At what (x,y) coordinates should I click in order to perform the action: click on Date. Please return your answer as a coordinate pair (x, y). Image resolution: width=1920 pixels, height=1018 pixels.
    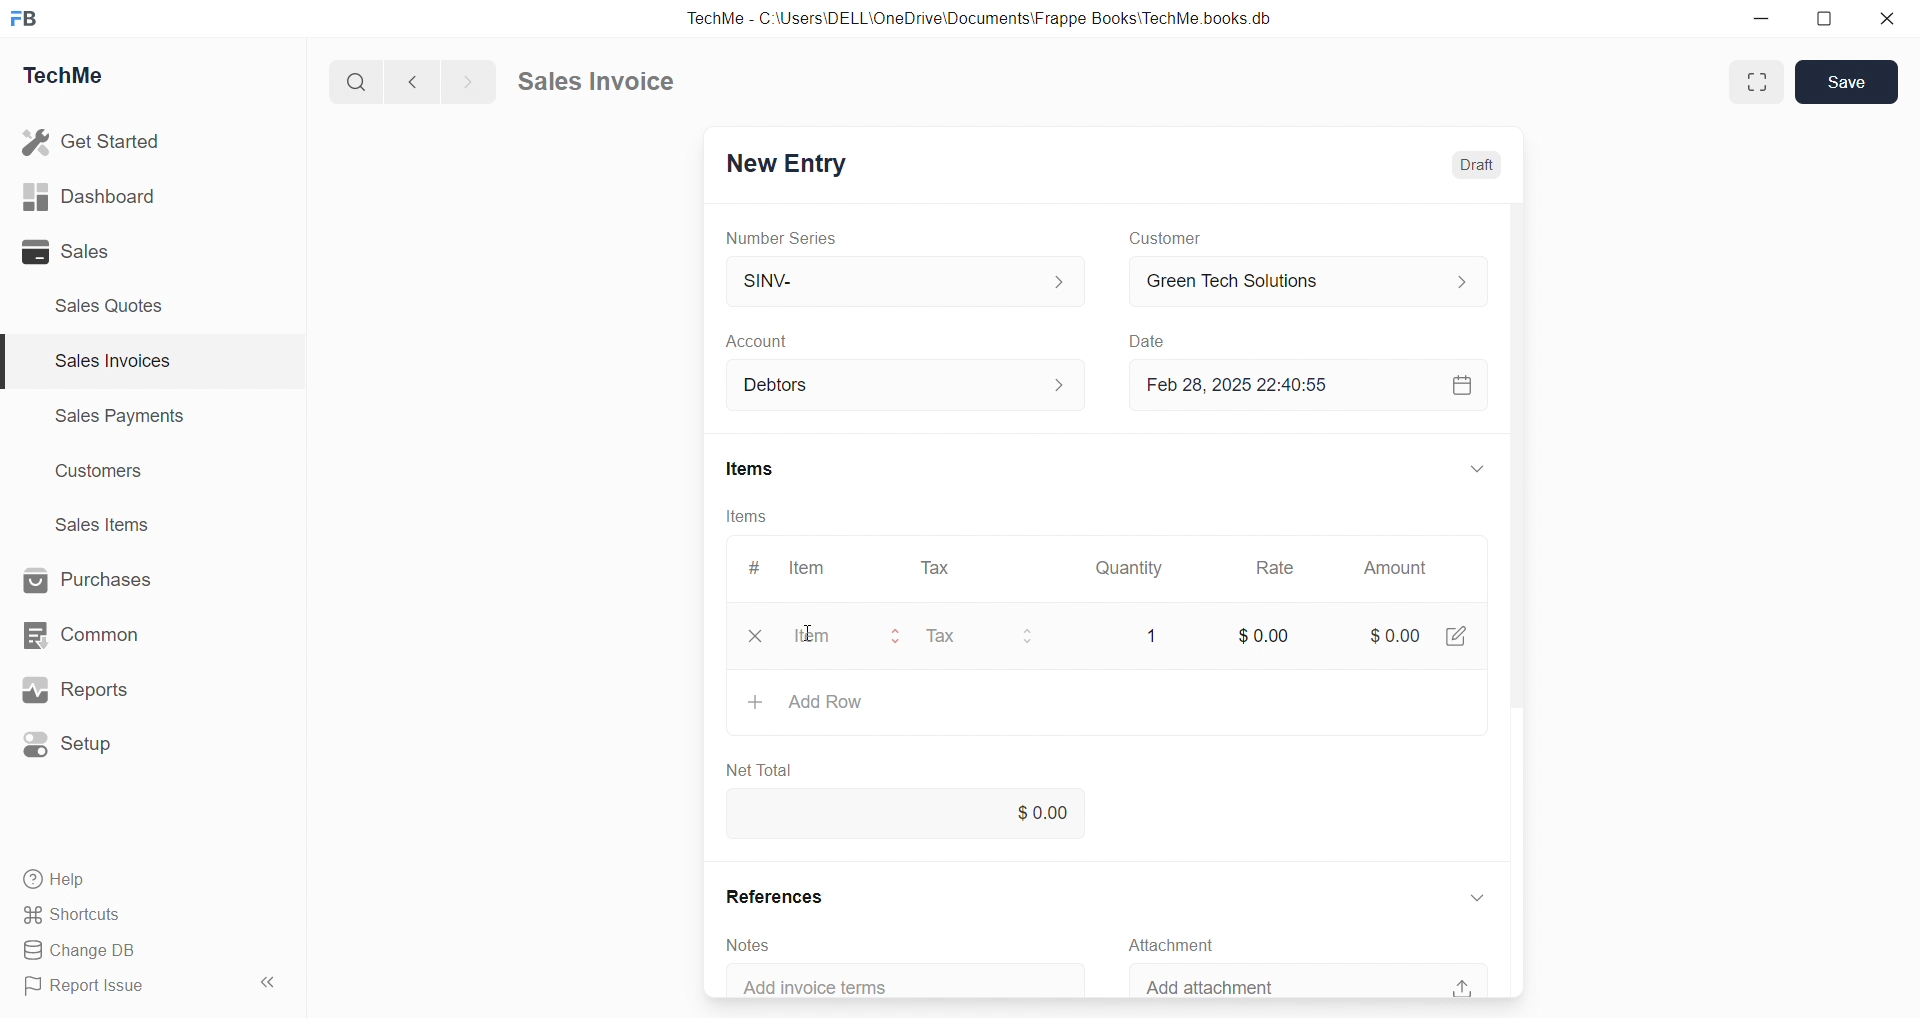
    Looking at the image, I should click on (1146, 340).